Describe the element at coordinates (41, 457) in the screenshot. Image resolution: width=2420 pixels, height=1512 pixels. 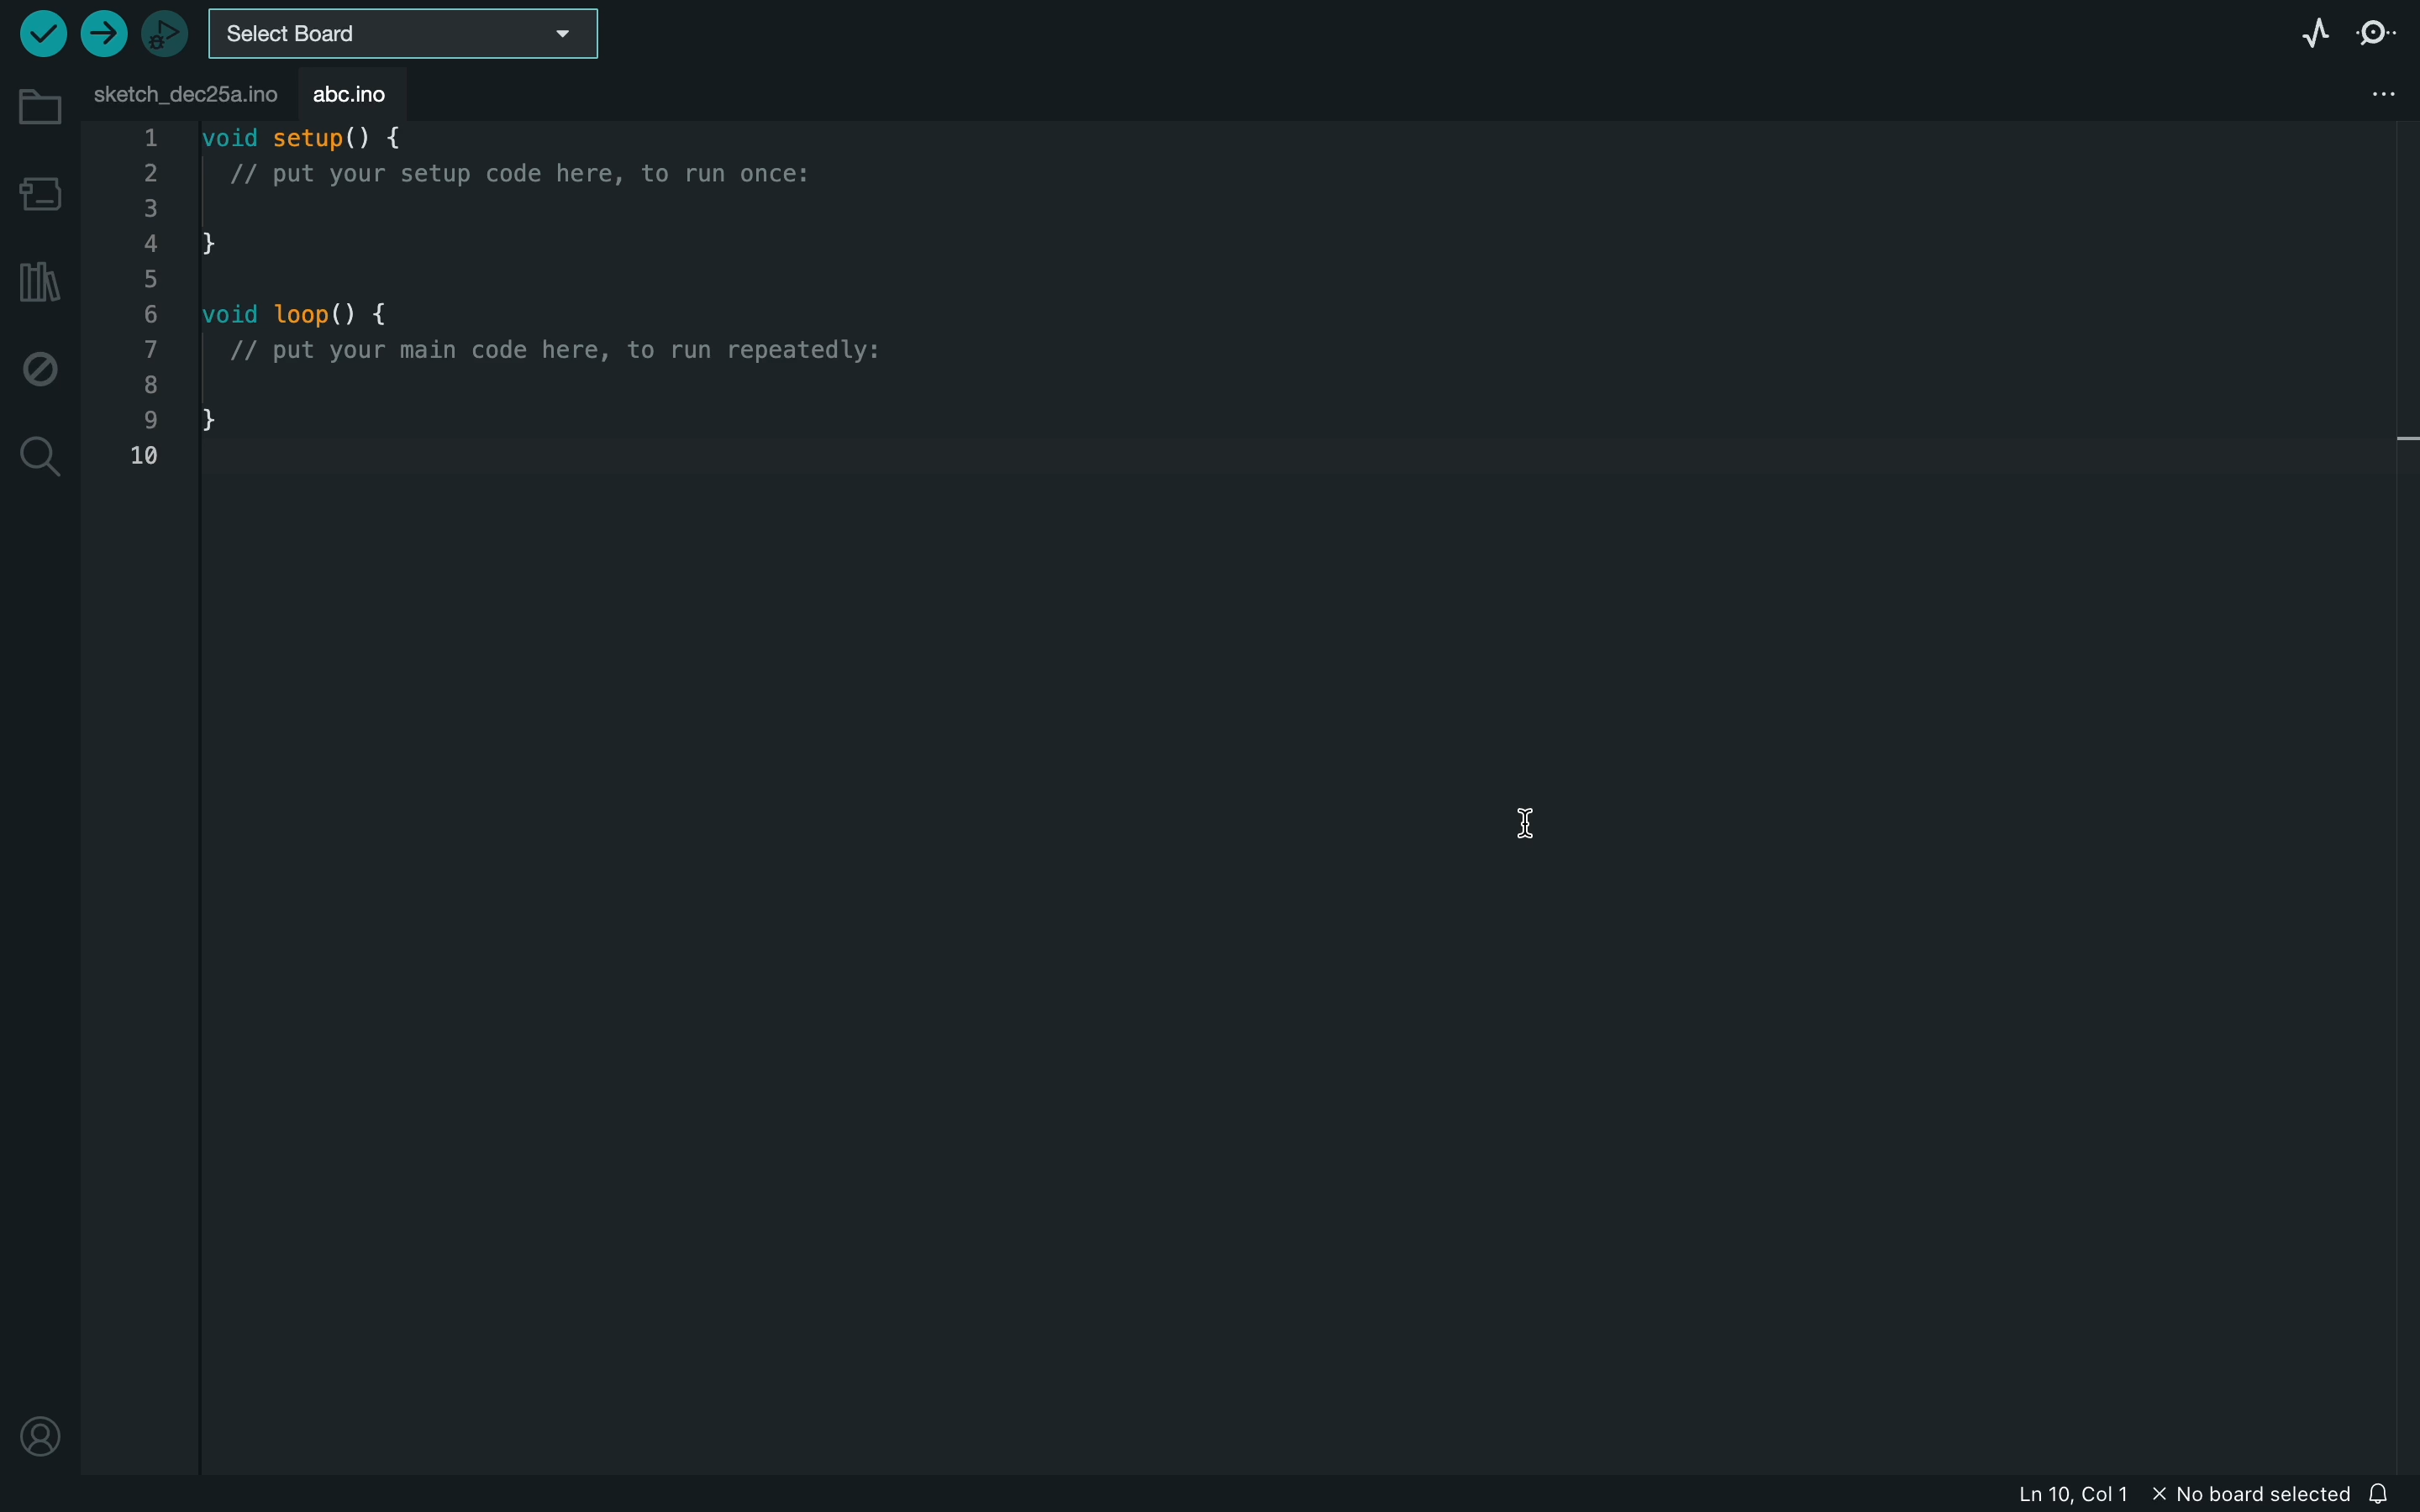
I see `search` at that location.